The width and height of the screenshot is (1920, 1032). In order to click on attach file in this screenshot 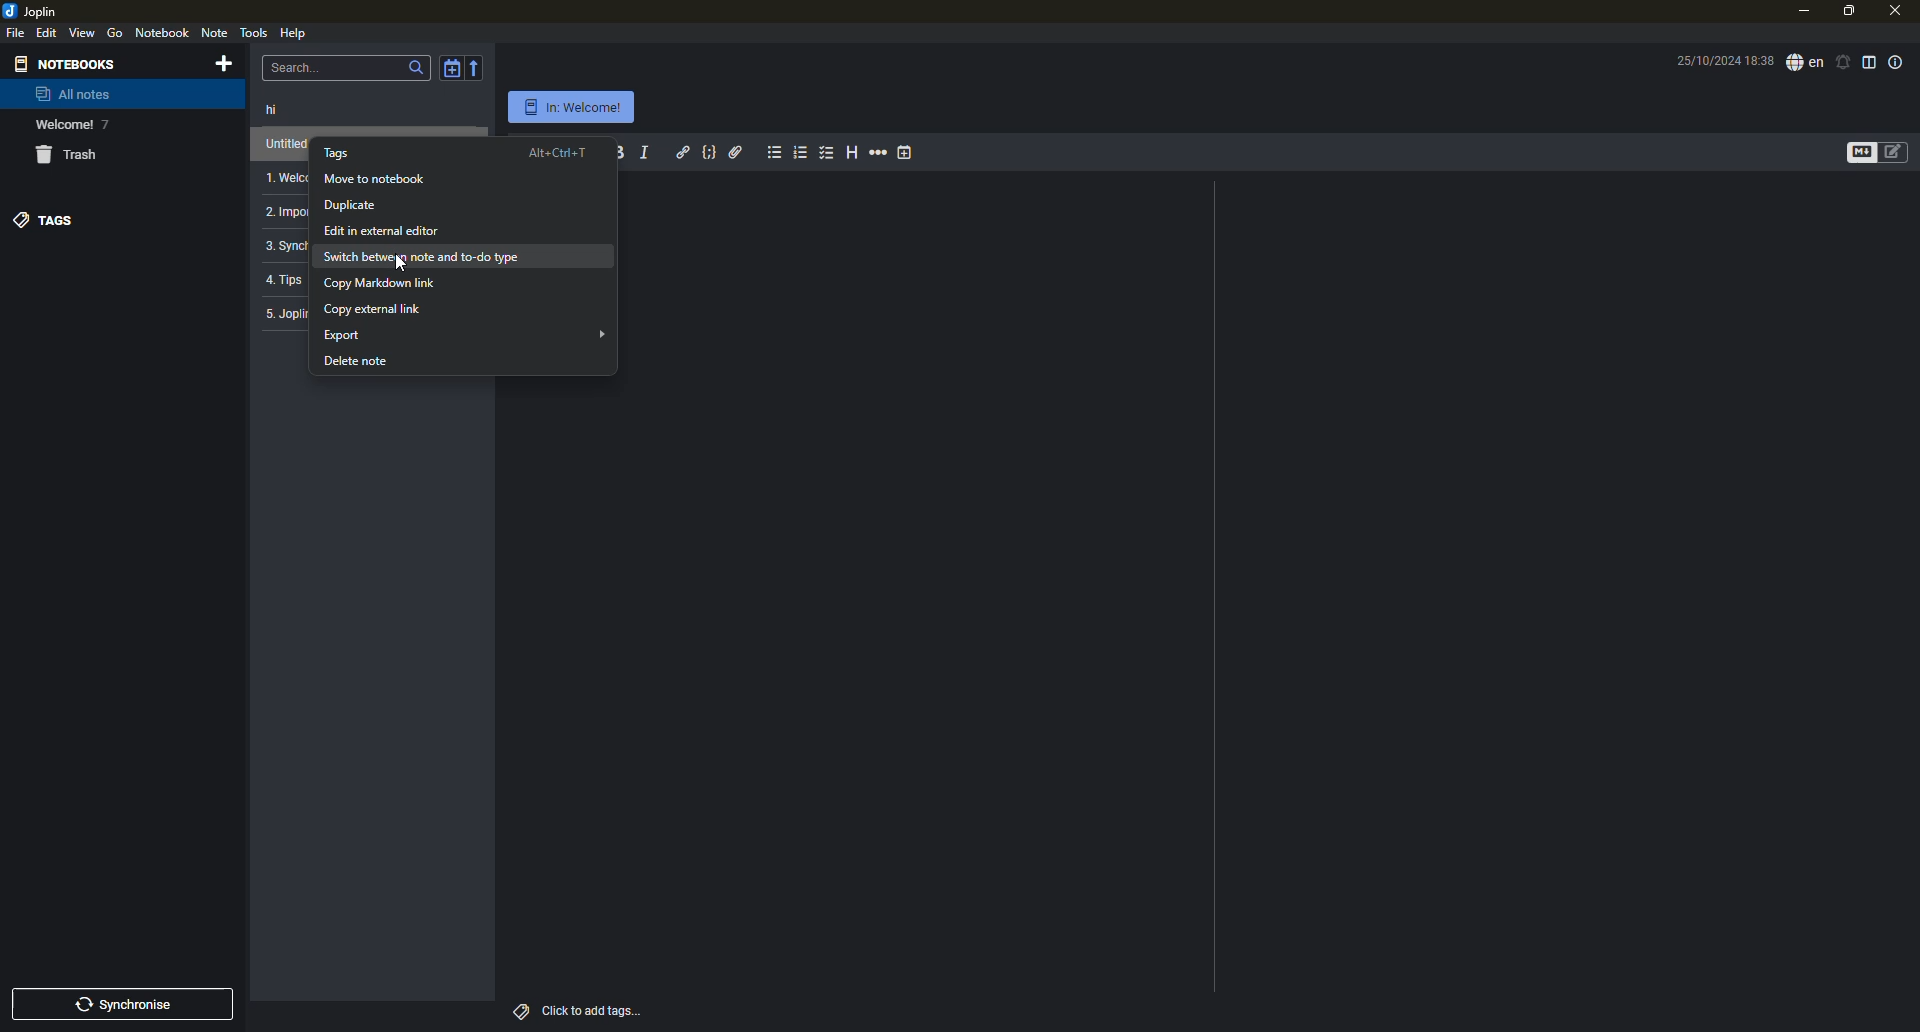, I will do `click(736, 151)`.